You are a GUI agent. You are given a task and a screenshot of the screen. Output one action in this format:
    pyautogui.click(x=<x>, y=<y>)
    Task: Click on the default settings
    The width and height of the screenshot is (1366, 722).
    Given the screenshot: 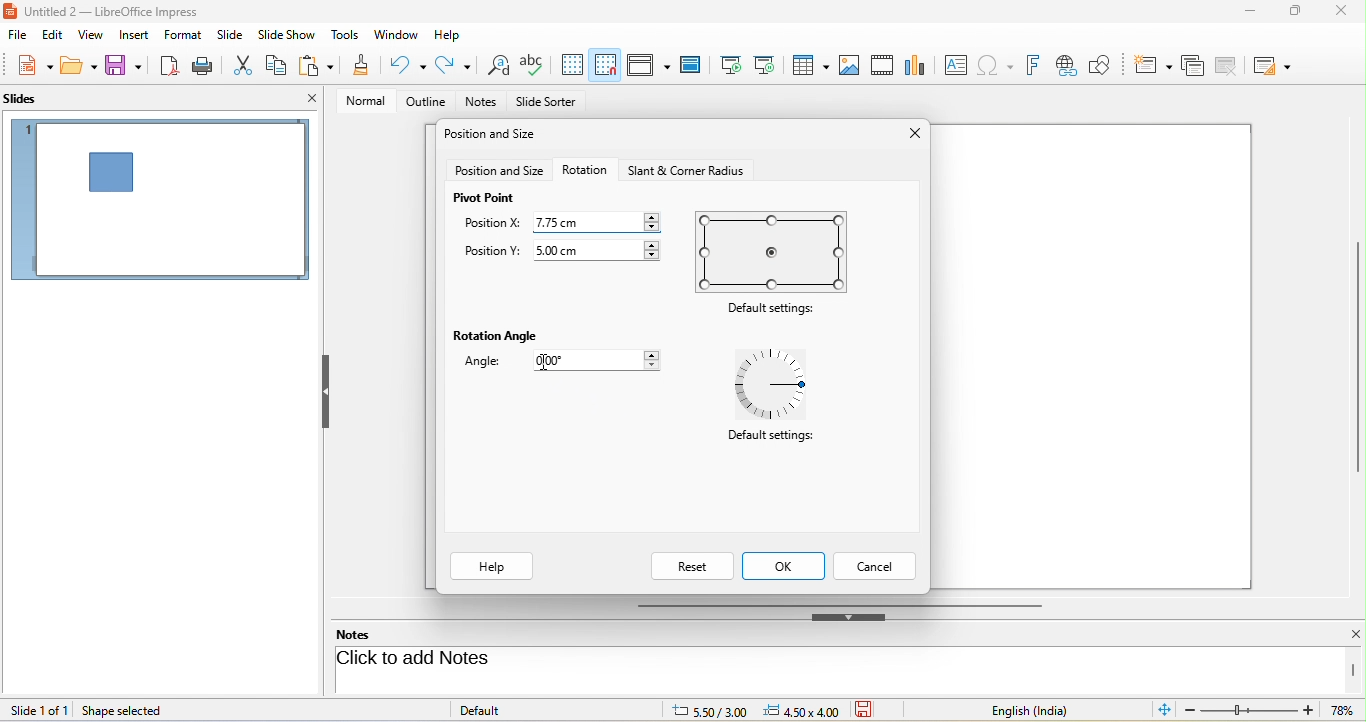 What is the action you would take?
    pyautogui.click(x=777, y=385)
    